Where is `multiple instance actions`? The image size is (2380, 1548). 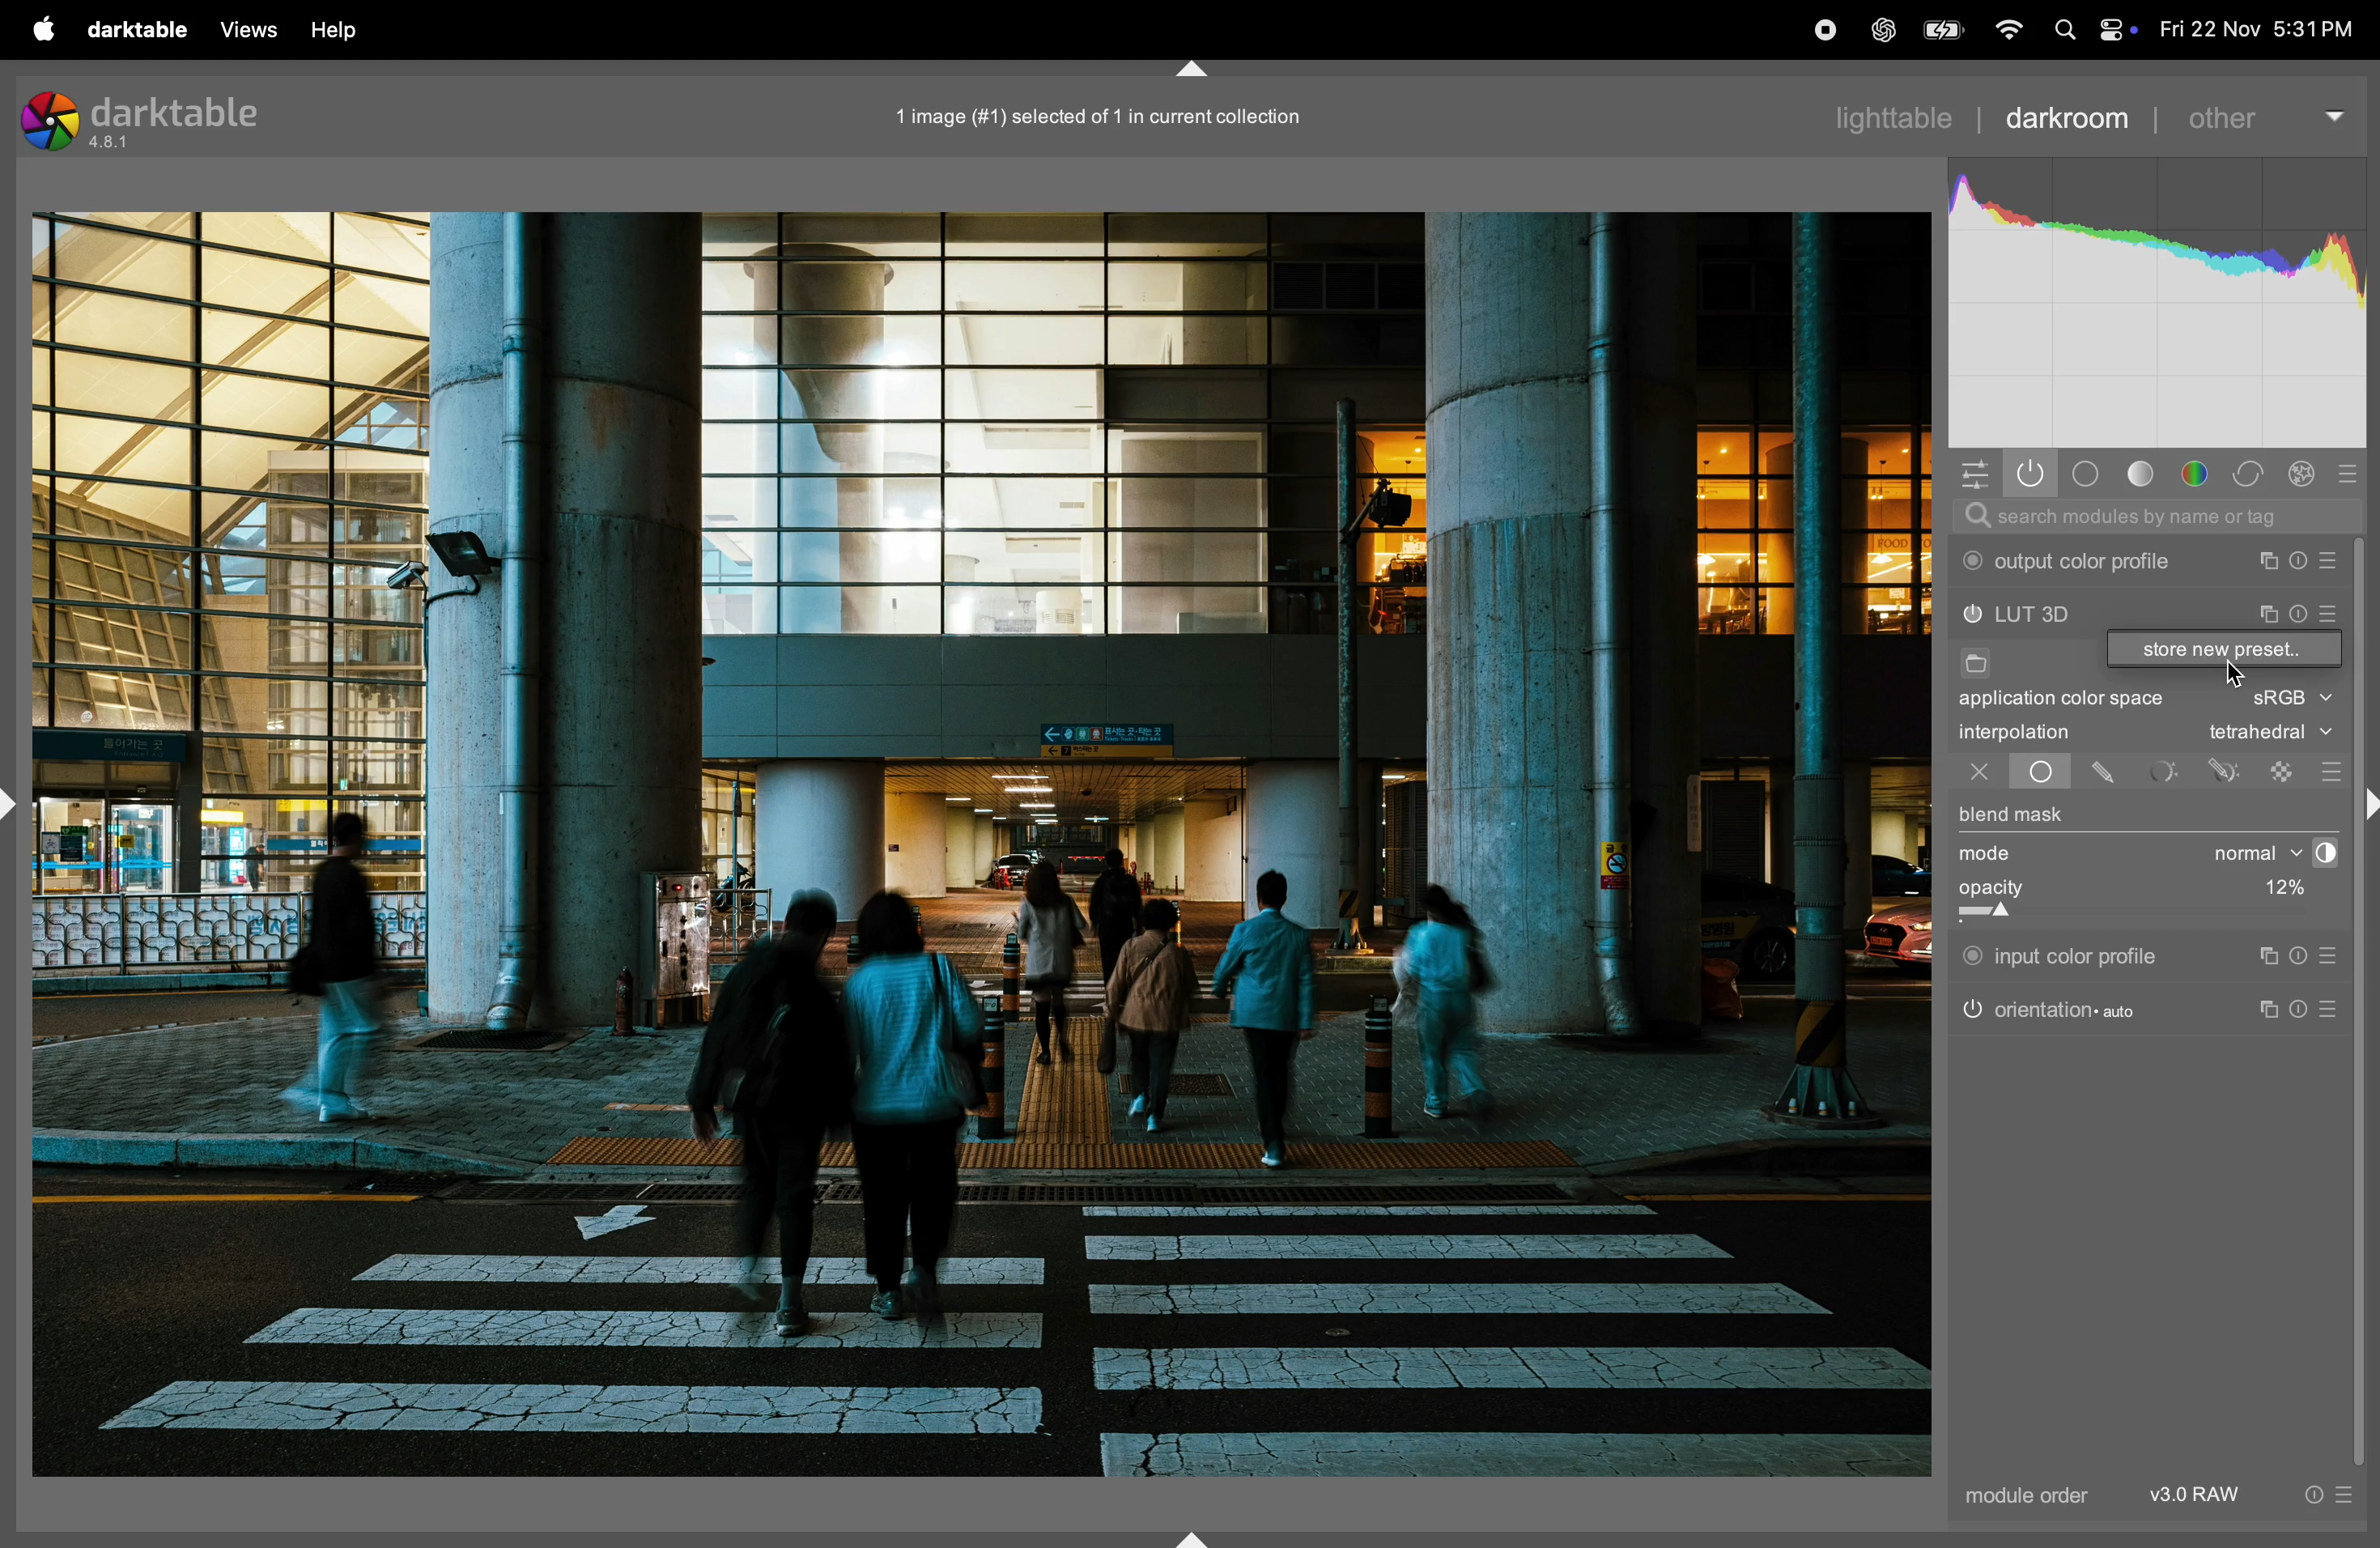 multiple instance actions is located at coordinates (2267, 614).